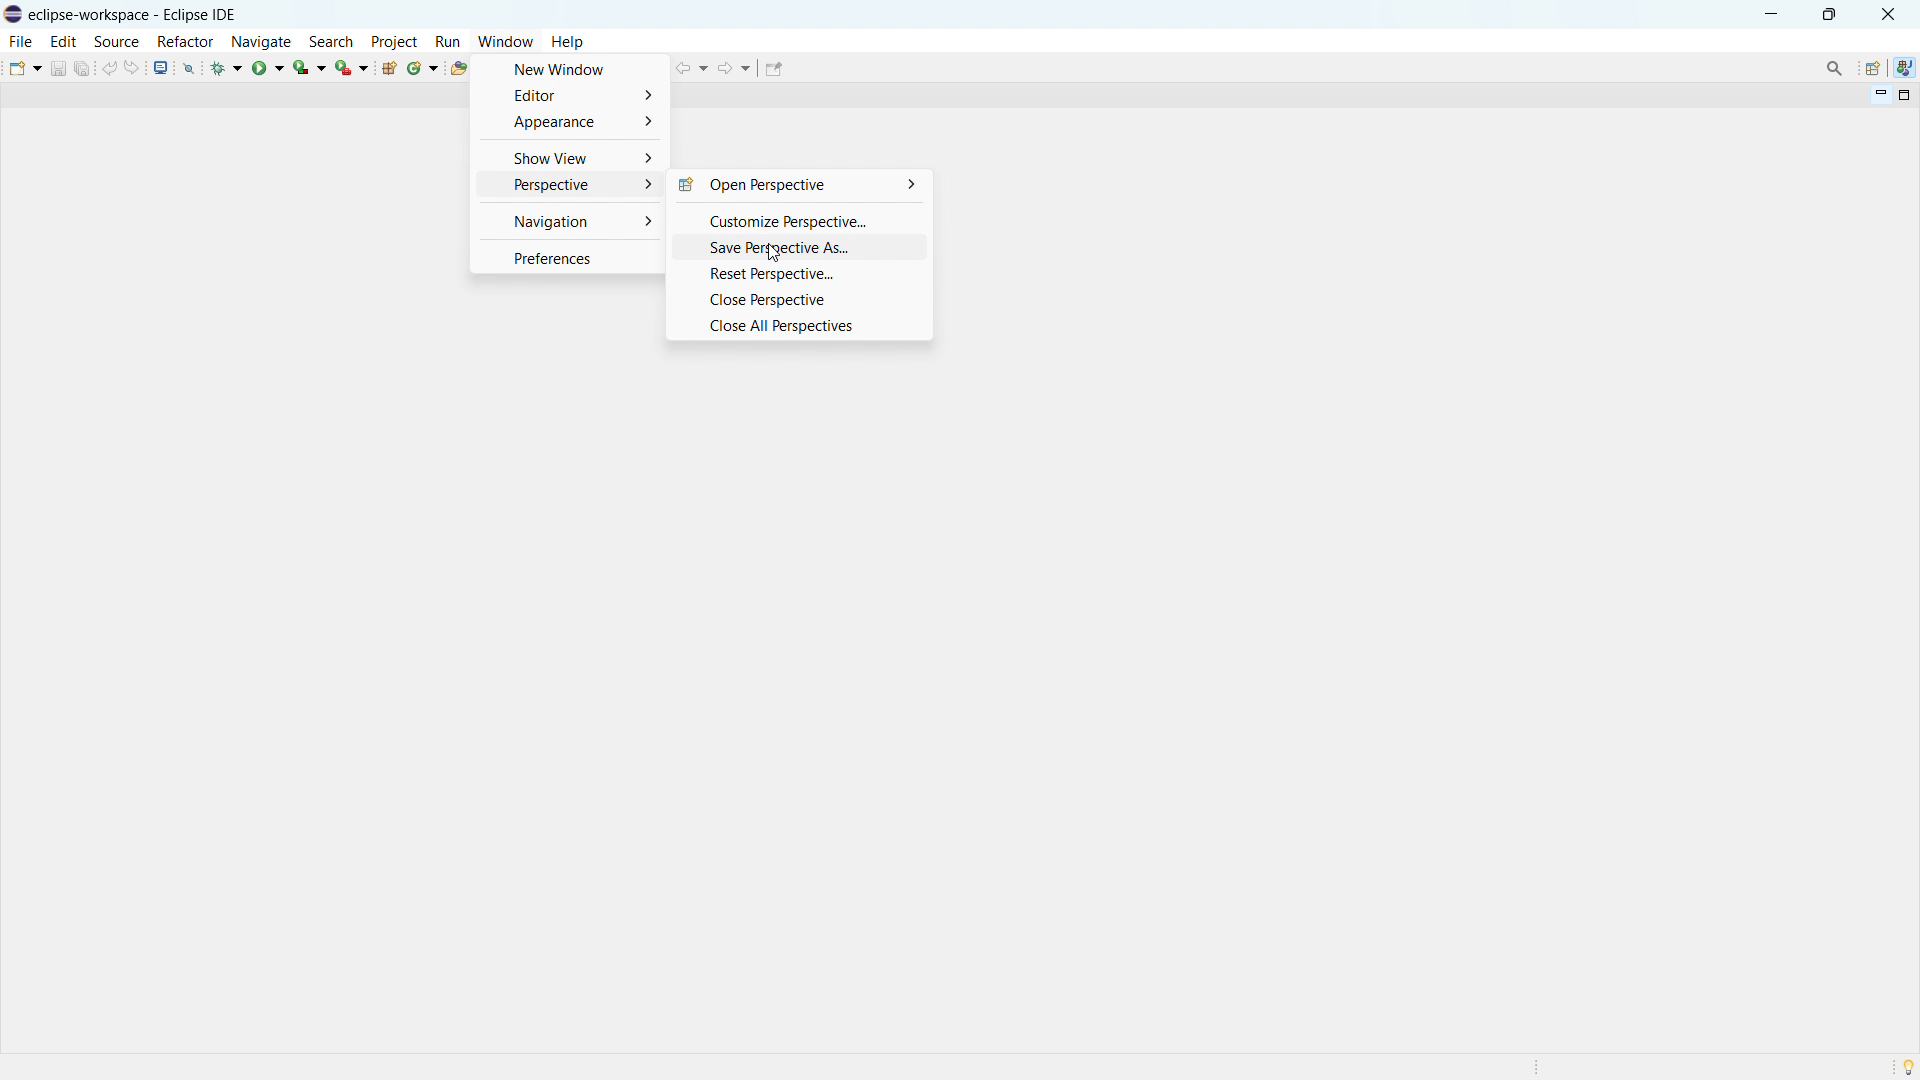 Image resolution: width=1920 pixels, height=1080 pixels. What do you see at coordinates (448, 41) in the screenshot?
I see `run` at bounding box center [448, 41].